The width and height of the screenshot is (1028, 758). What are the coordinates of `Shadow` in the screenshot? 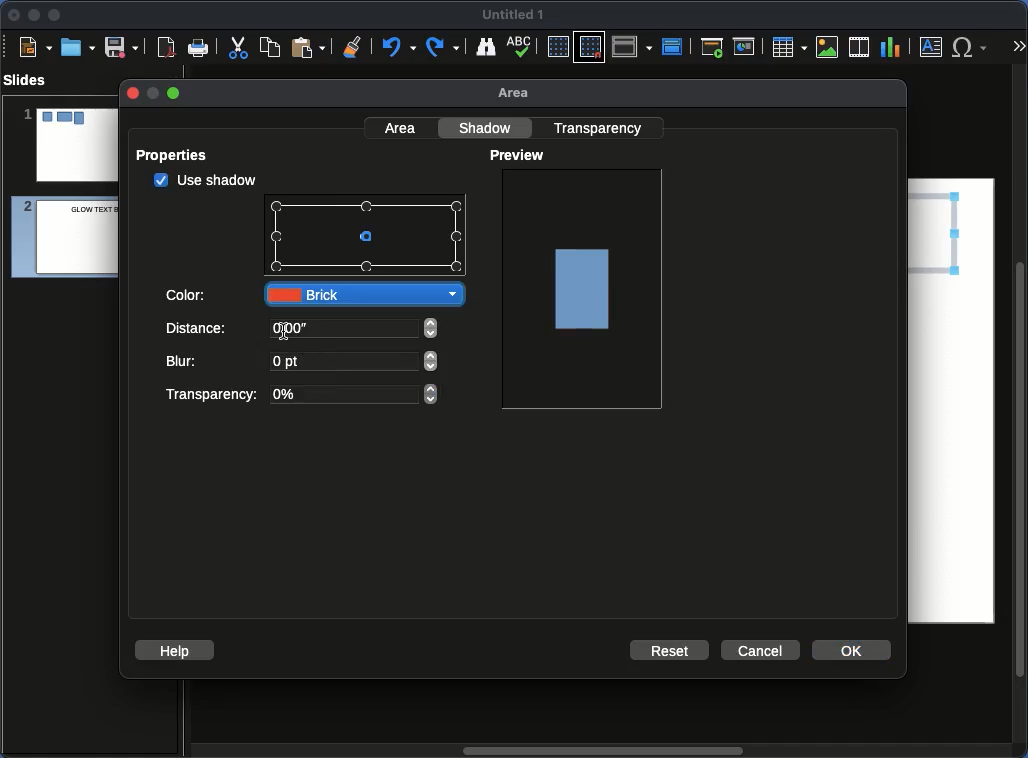 It's located at (488, 127).